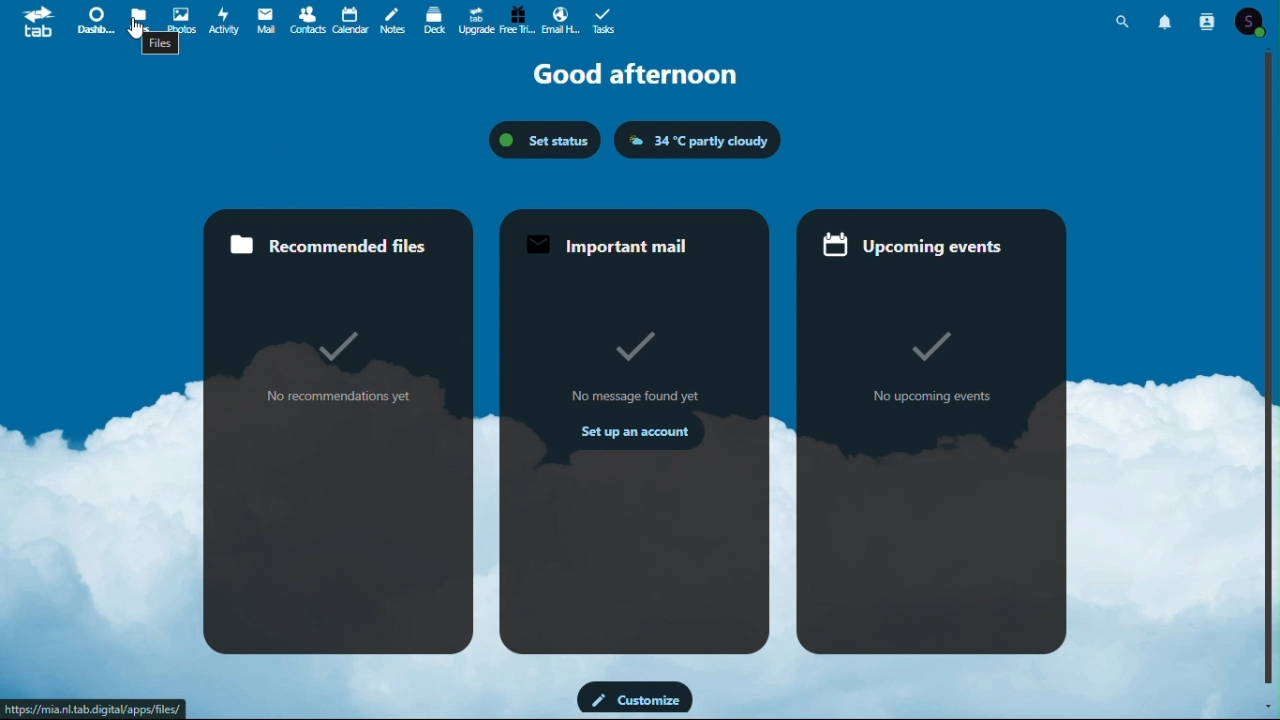 The height and width of the screenshot is (720, 1280). What do you see at coordinates (520, 19) in the screenshot?
I see `Free trial` at bounding box center [520, 19].